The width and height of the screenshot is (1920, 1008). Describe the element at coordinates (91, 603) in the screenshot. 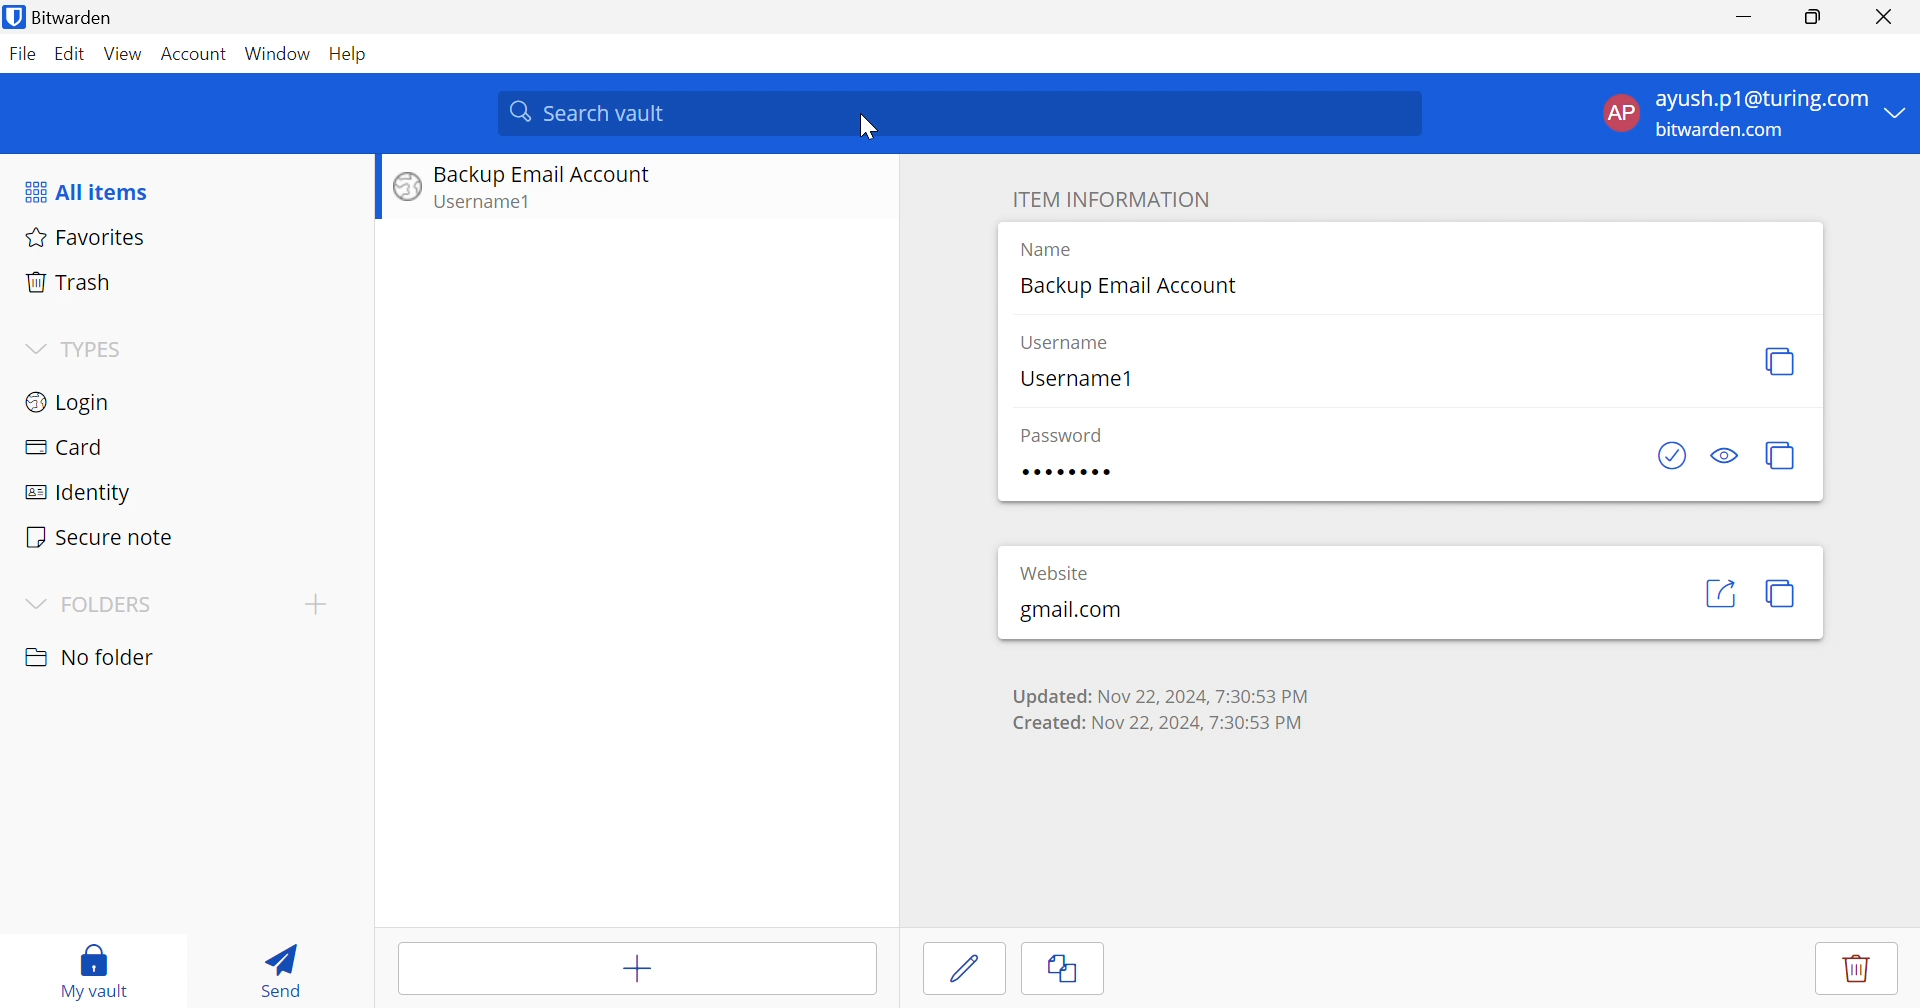

I see `FOLDERS` at that location.